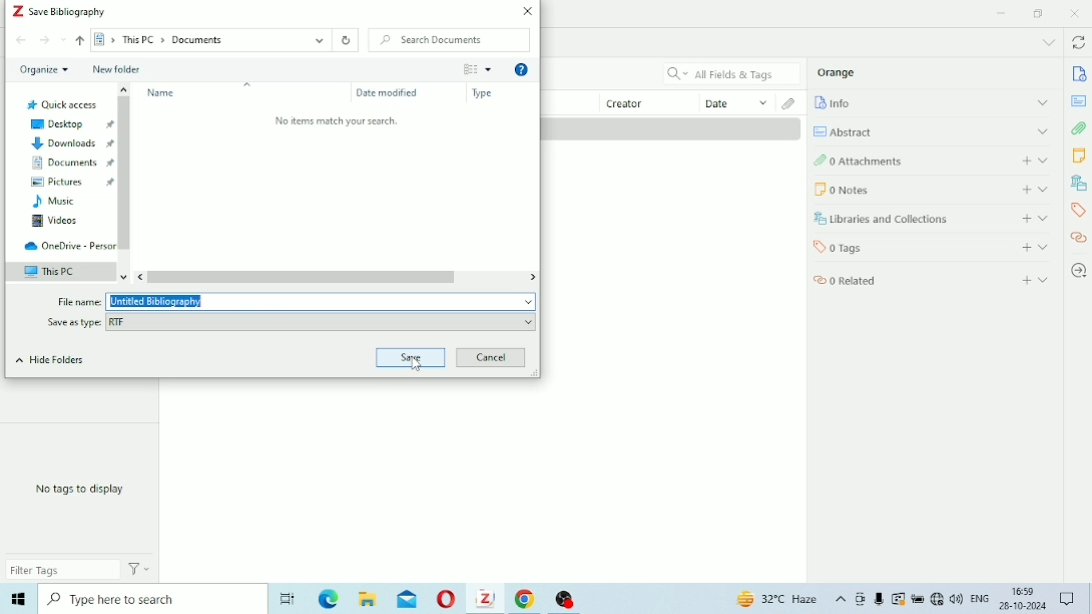 The height and width of the screenshot is (614, 1092). What do you see at coordinates (932, 219) in the screenshot?
I see `Libraries and Collections` at bounding box center [932, 219].